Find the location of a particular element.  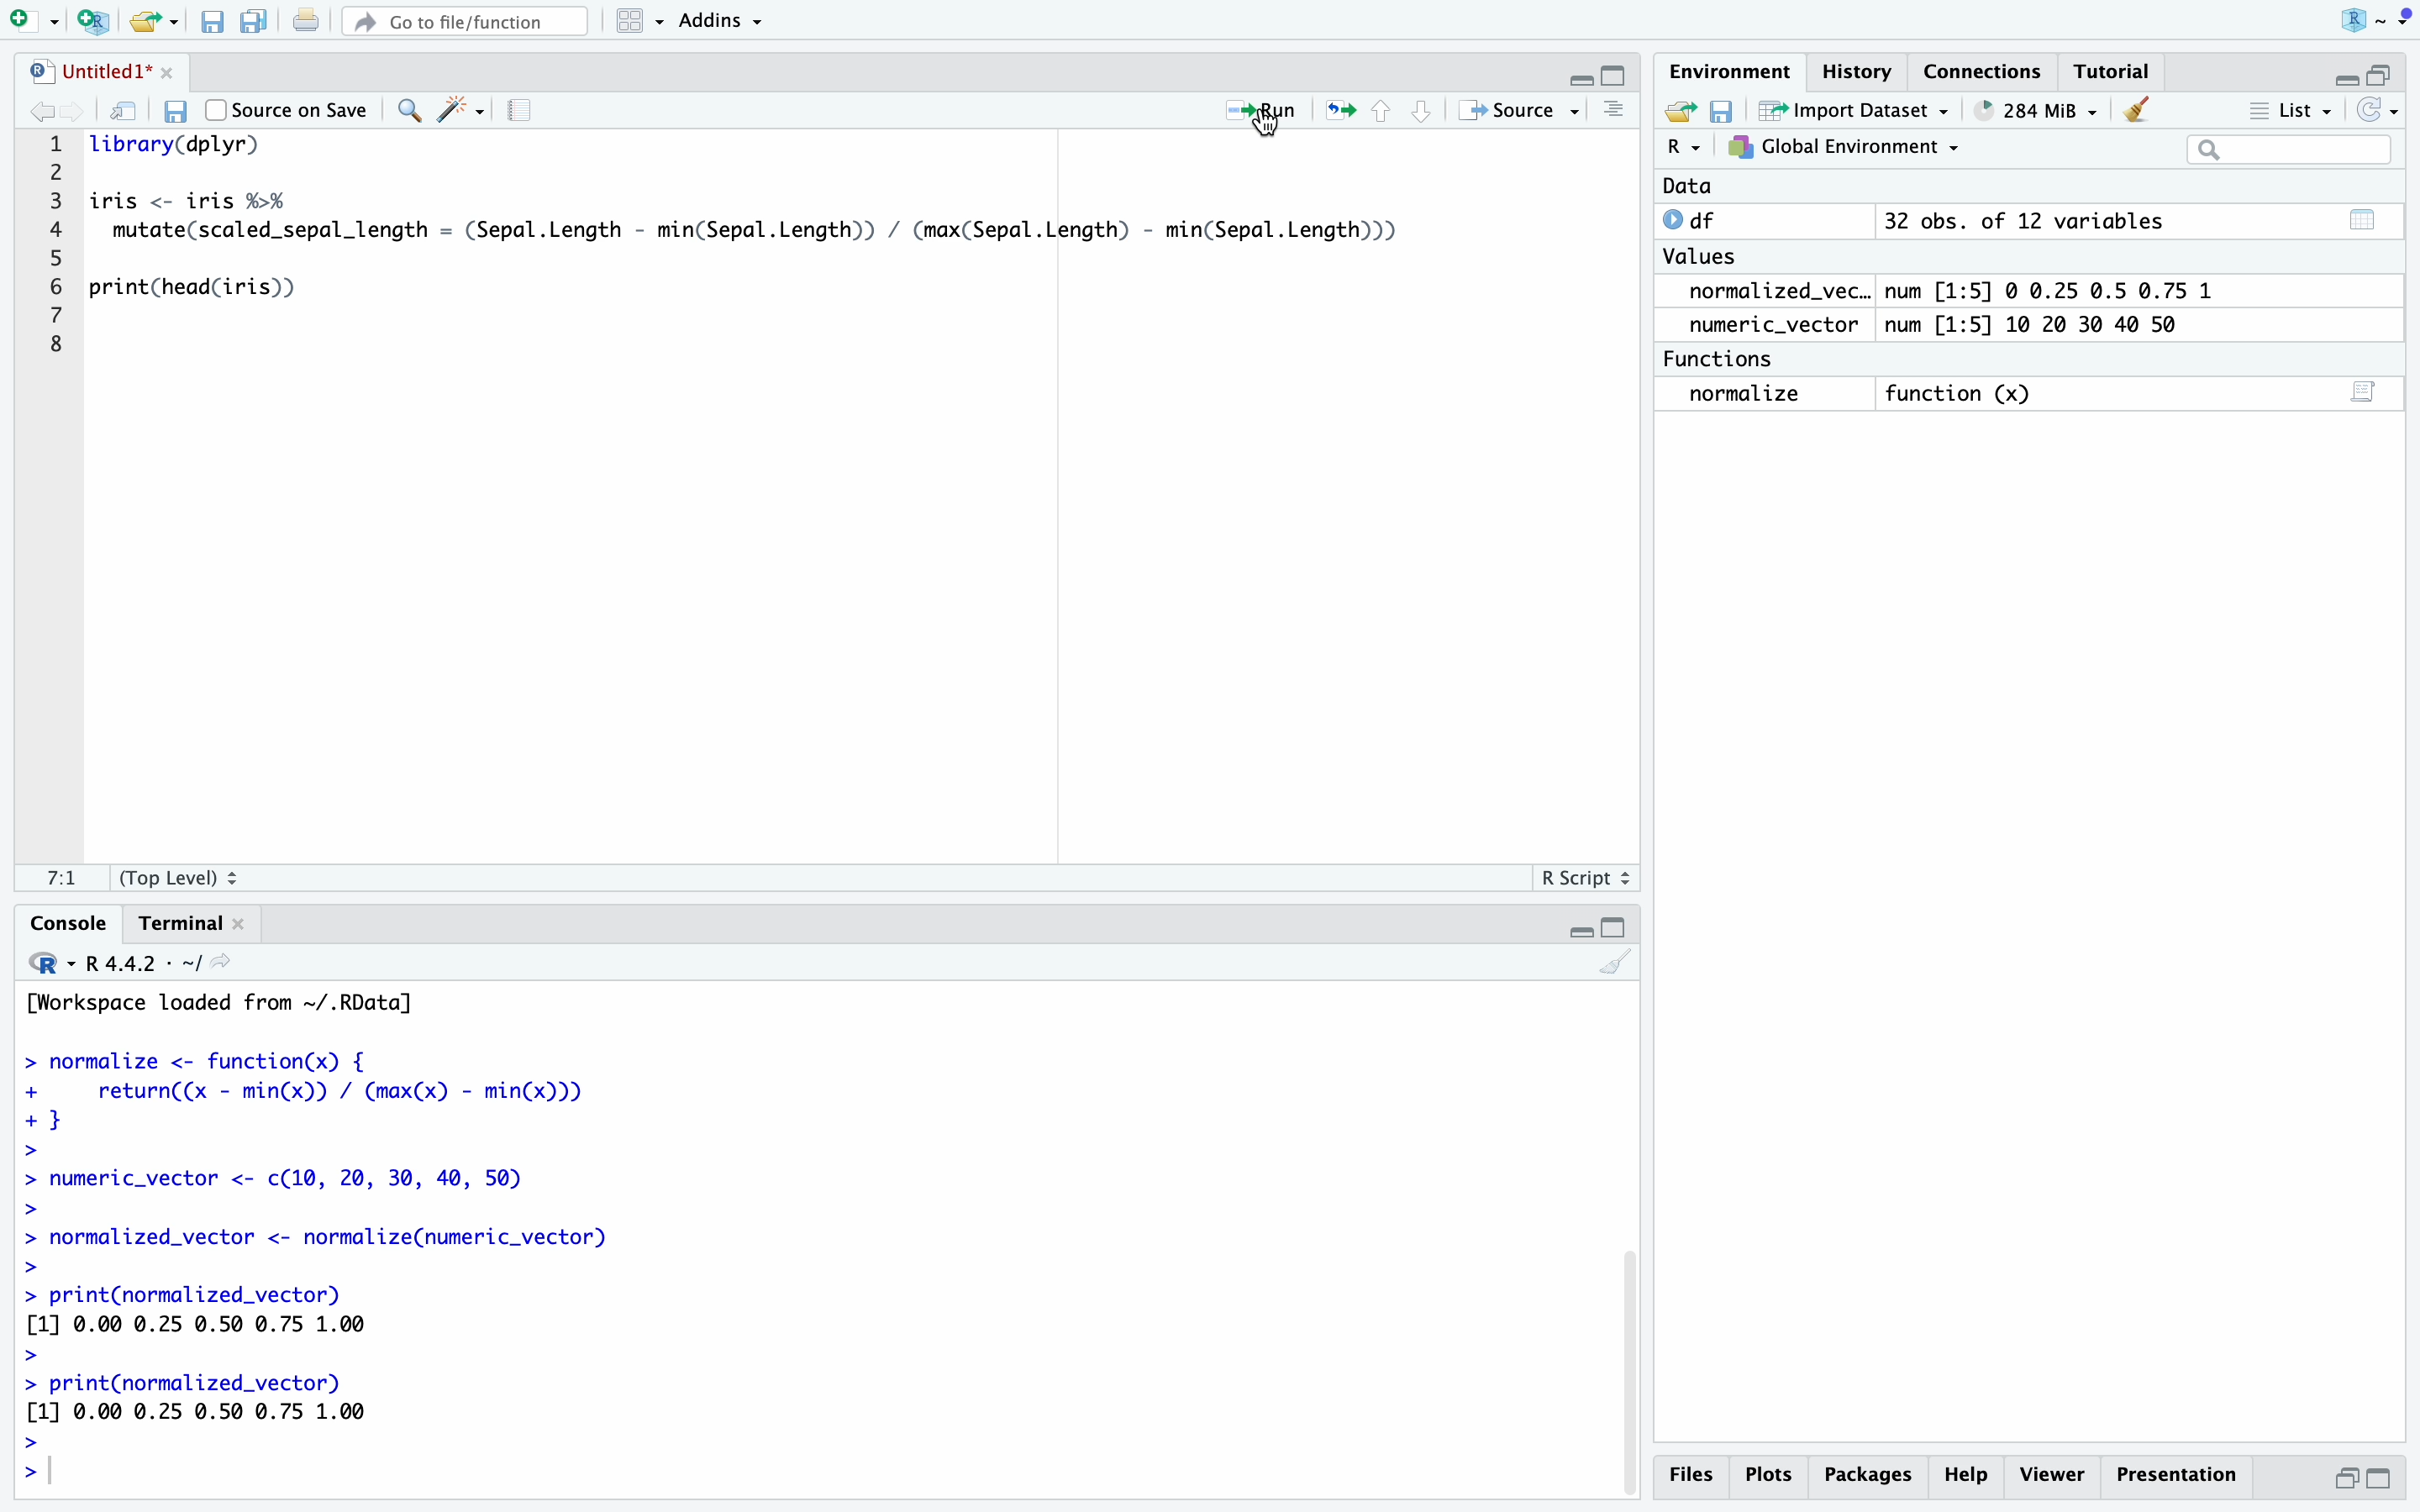

Data is located at coordinates (1688, 187).